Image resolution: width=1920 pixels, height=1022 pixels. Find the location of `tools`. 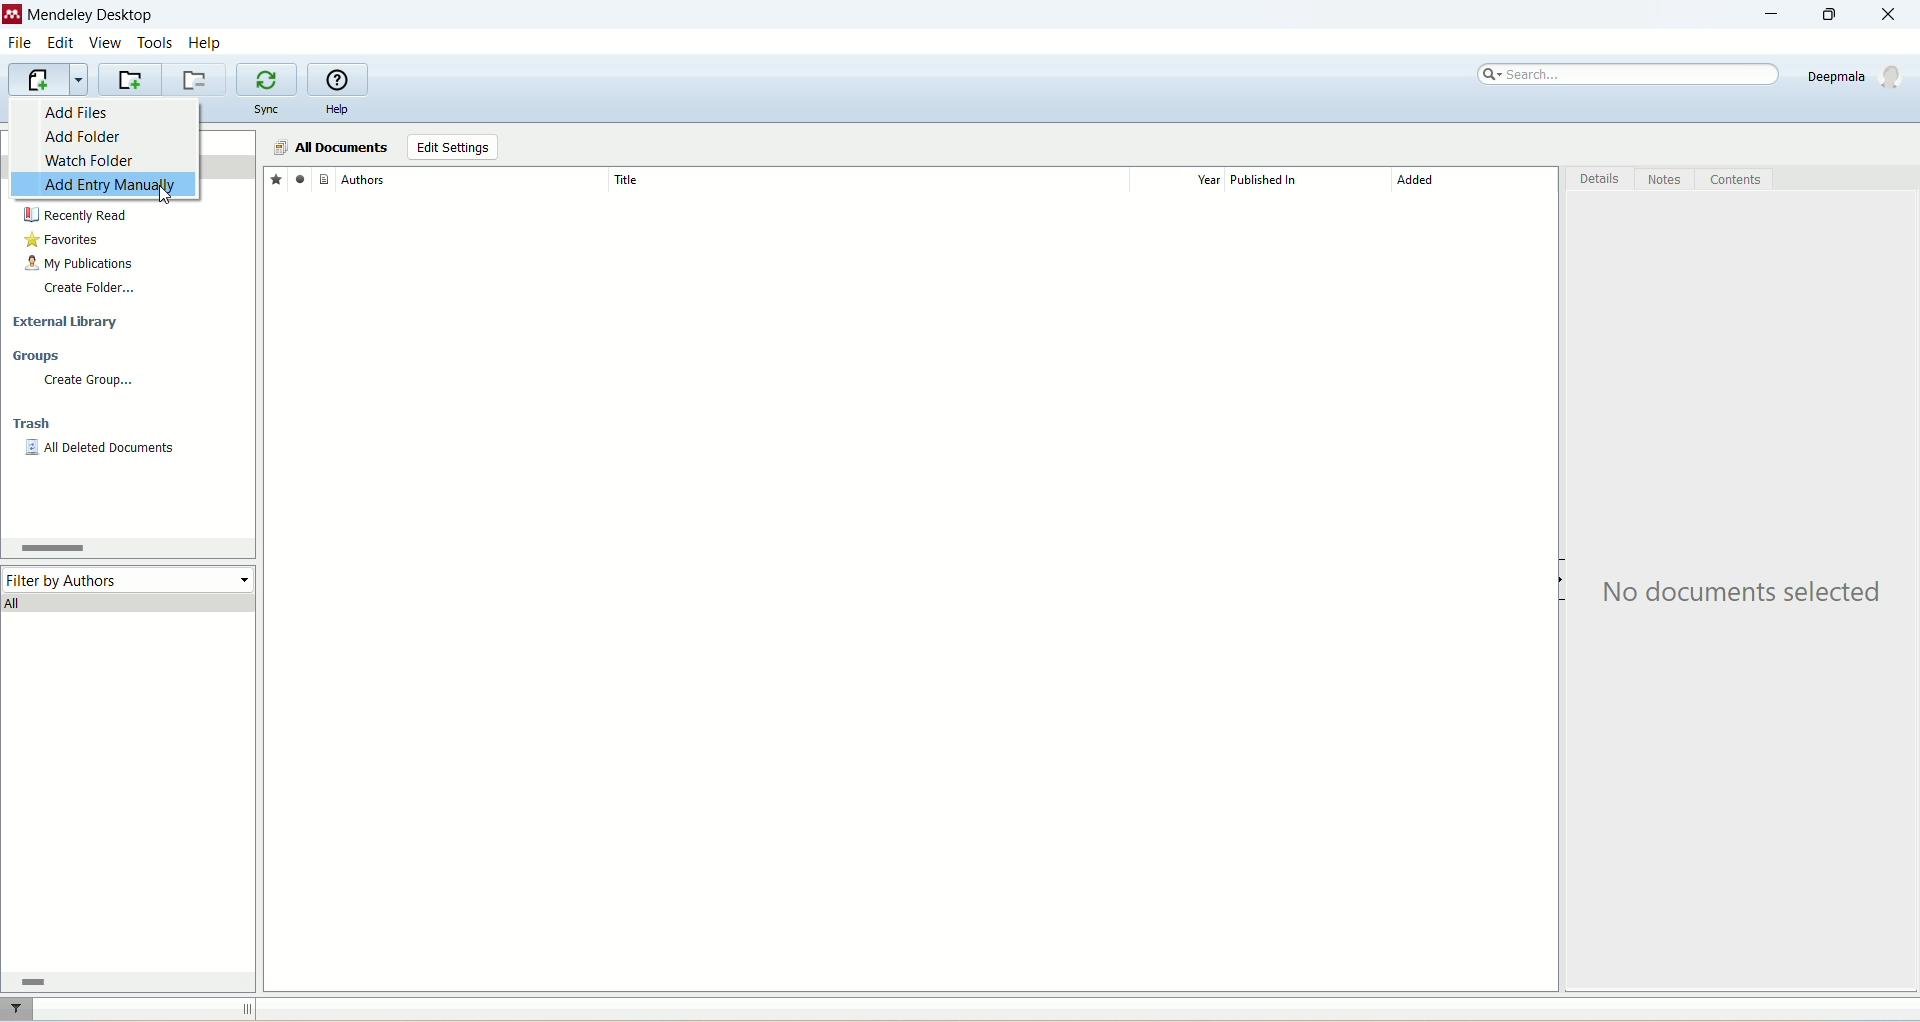

tools is located at coordinates (156, 41).